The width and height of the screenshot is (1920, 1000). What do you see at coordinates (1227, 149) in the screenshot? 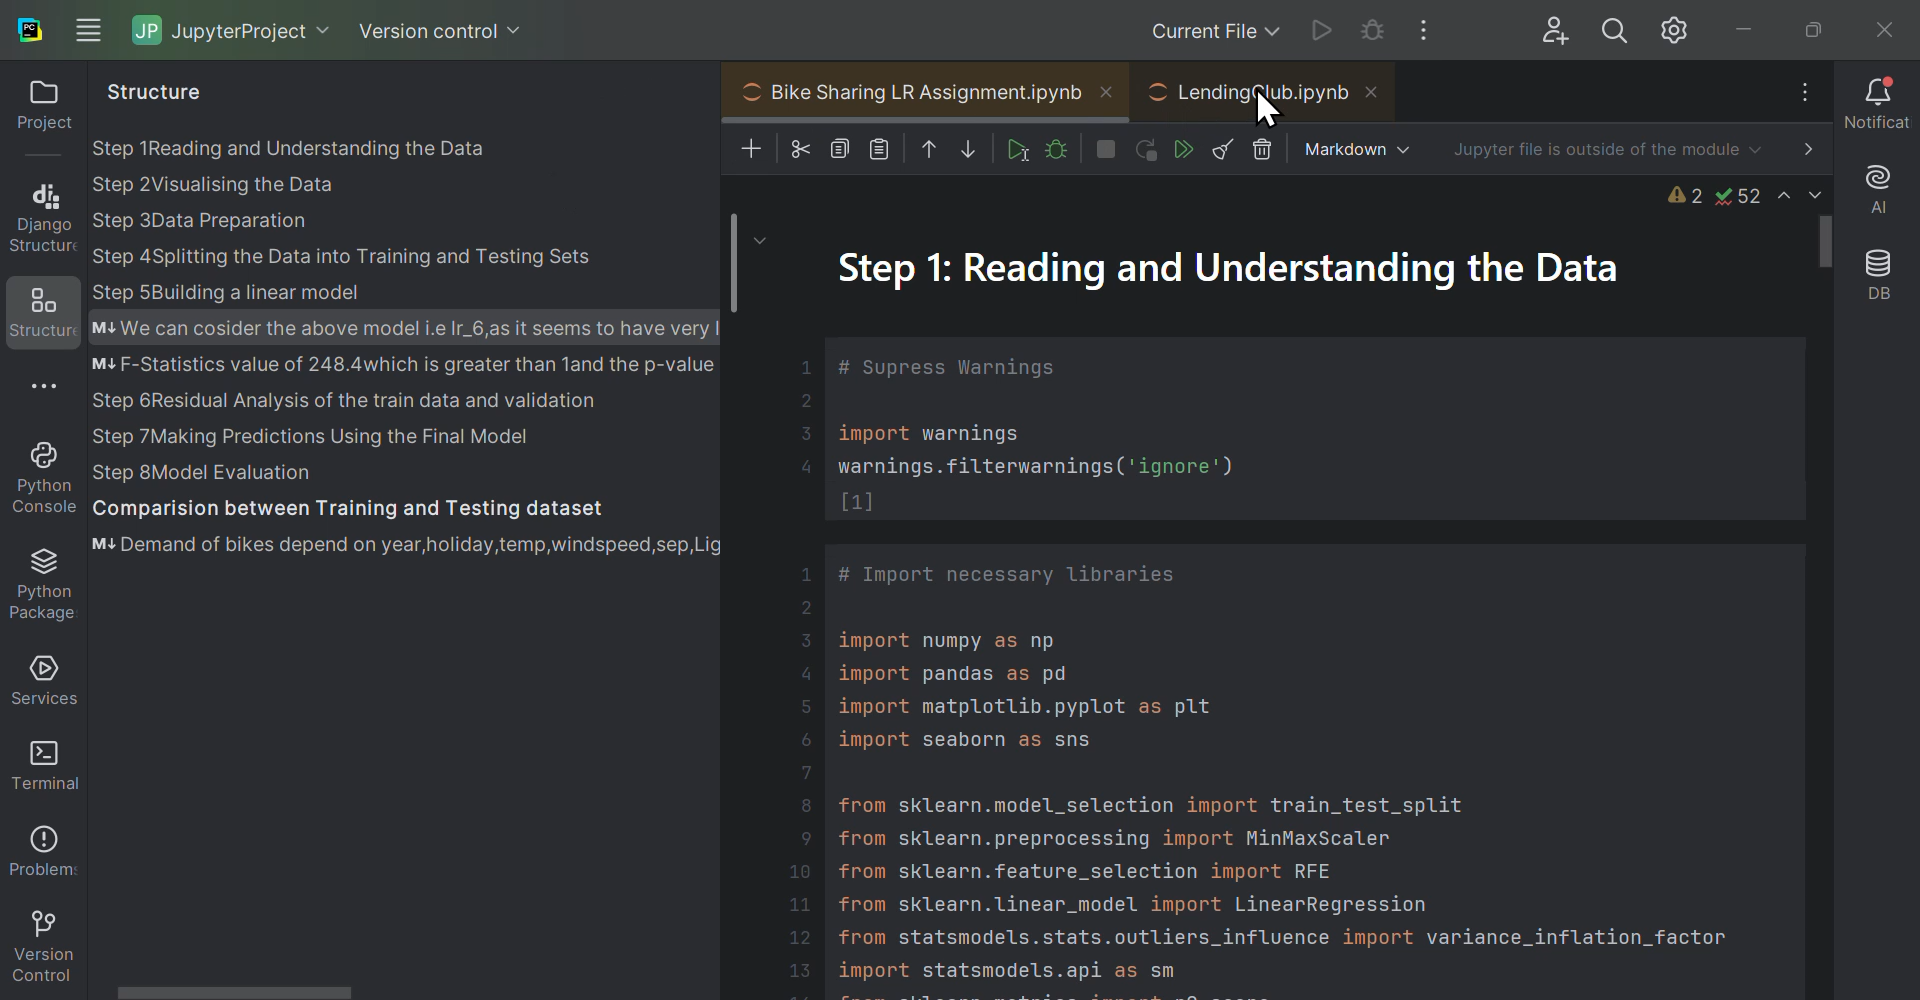
I see `Clear all outputs` at bounding box center [1227, 149].